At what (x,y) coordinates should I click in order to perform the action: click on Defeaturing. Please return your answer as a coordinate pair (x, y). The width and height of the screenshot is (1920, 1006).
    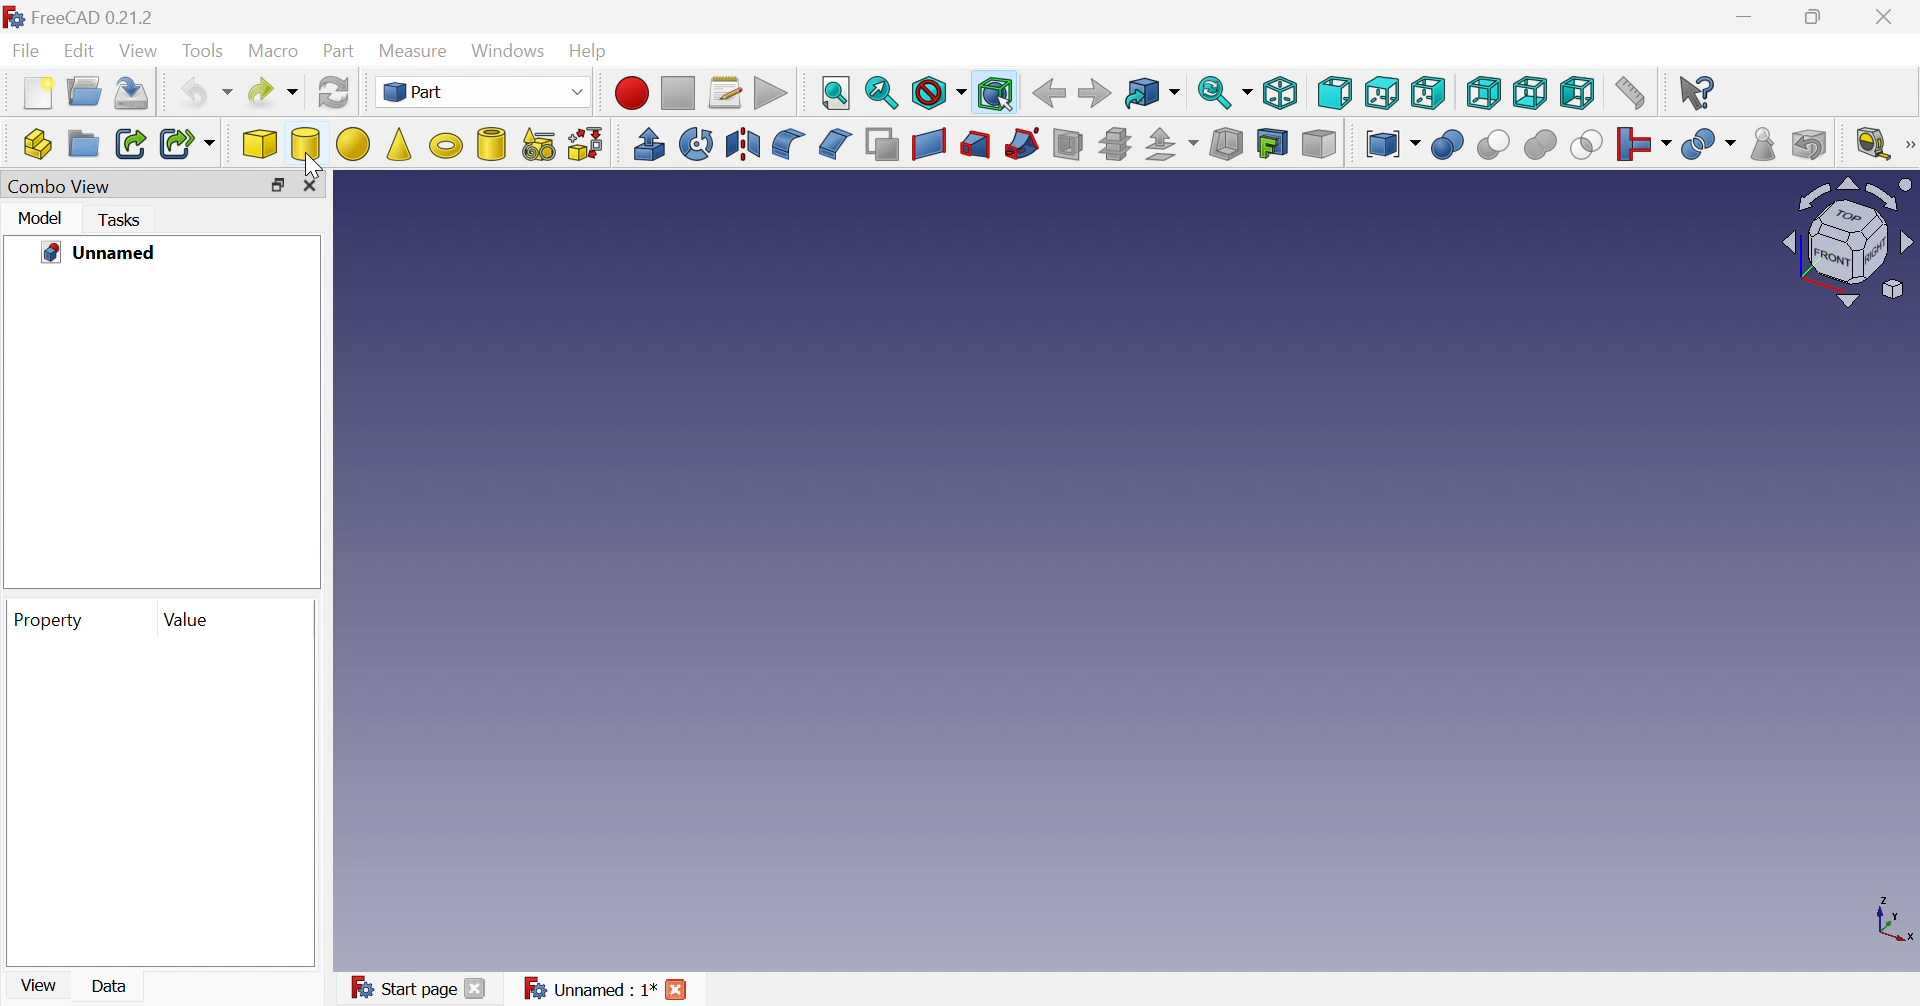
    Looking at the image, I should click on (1811, 144).